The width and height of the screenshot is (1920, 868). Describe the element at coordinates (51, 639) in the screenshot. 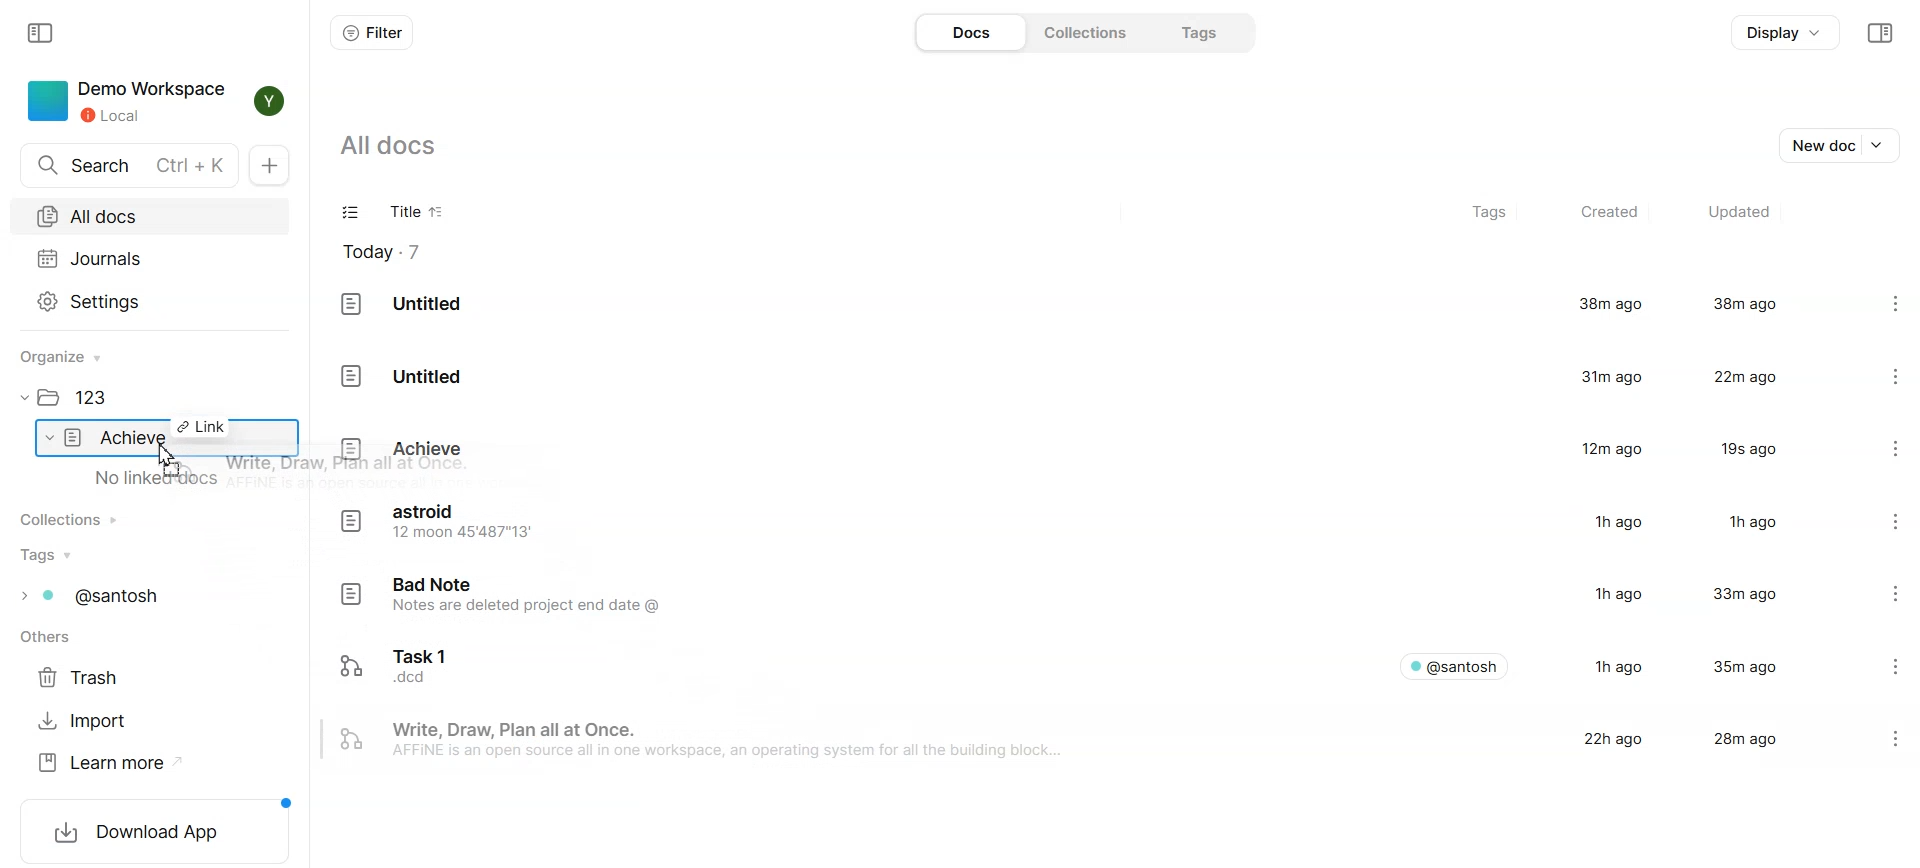

I see `Others` at that location.